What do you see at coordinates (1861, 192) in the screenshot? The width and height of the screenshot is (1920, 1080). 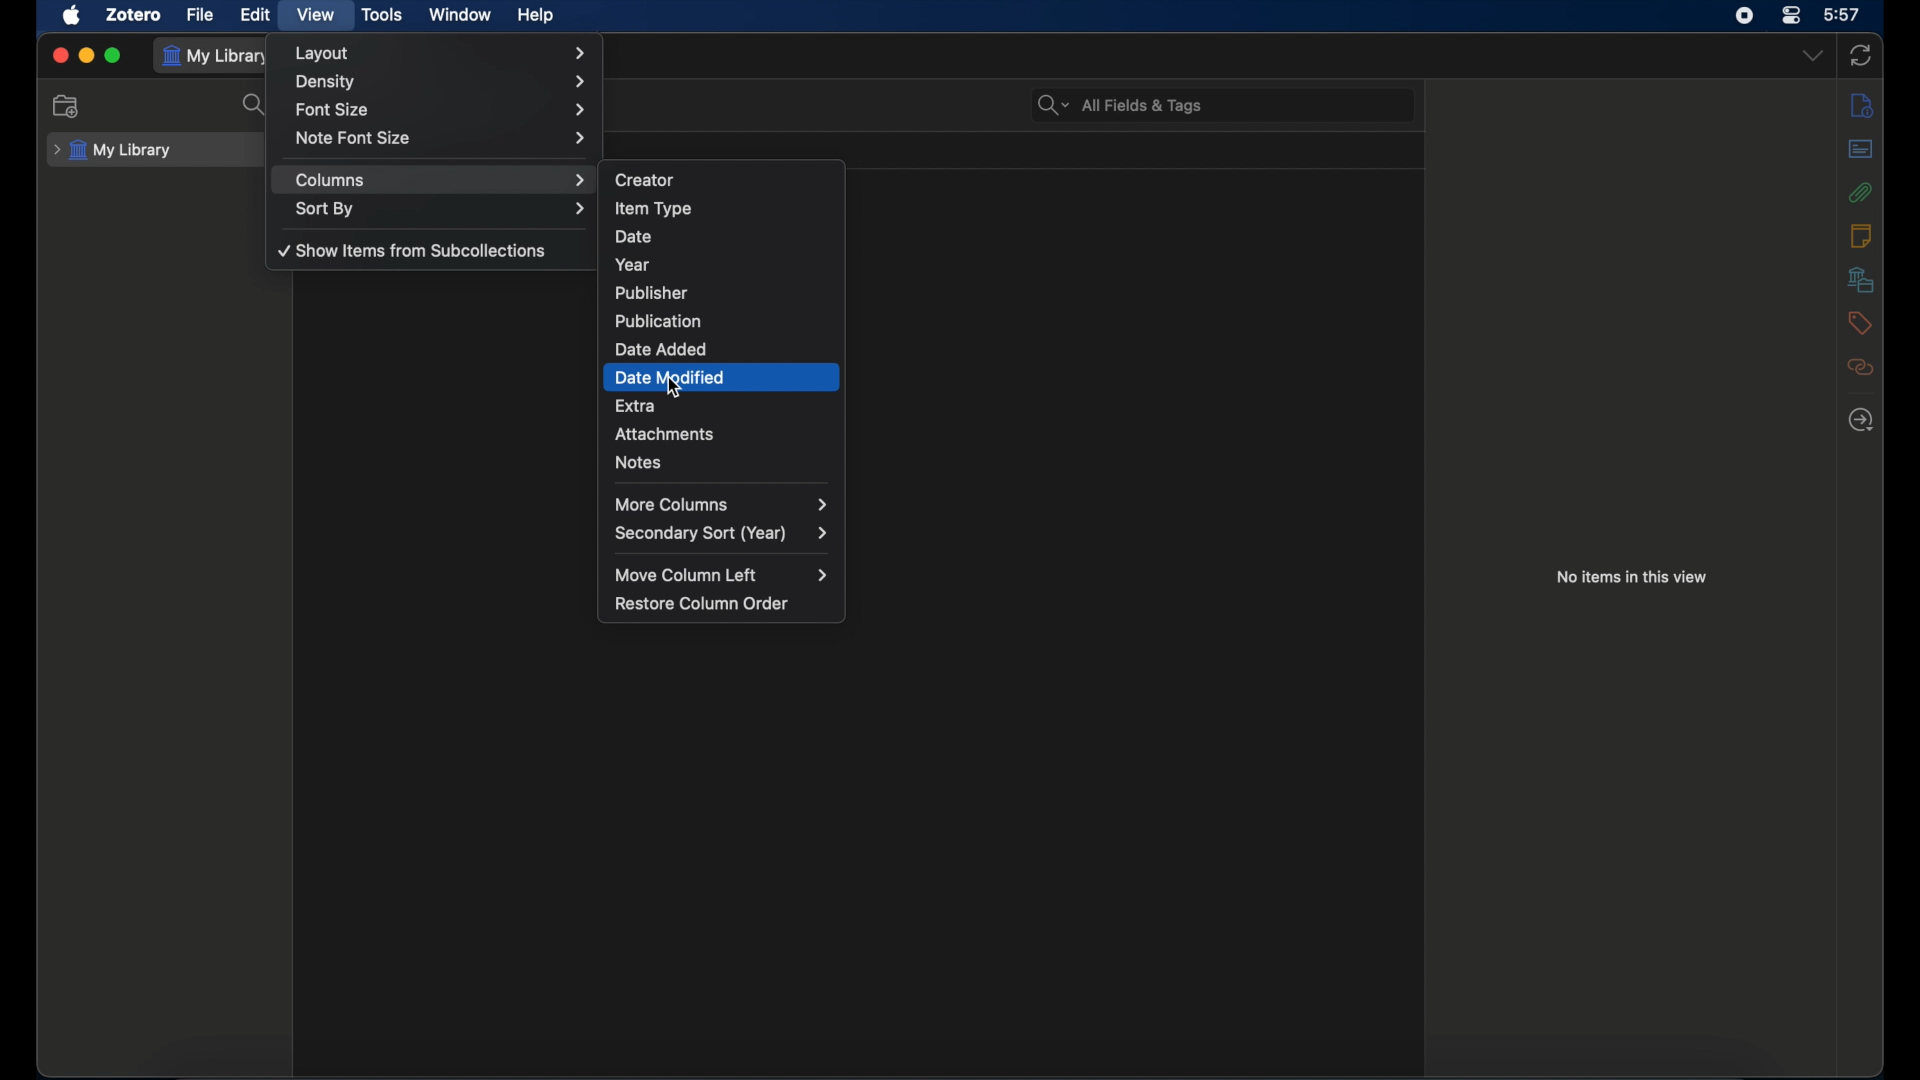 I see `attachments` at bounding box center [1861, 192].